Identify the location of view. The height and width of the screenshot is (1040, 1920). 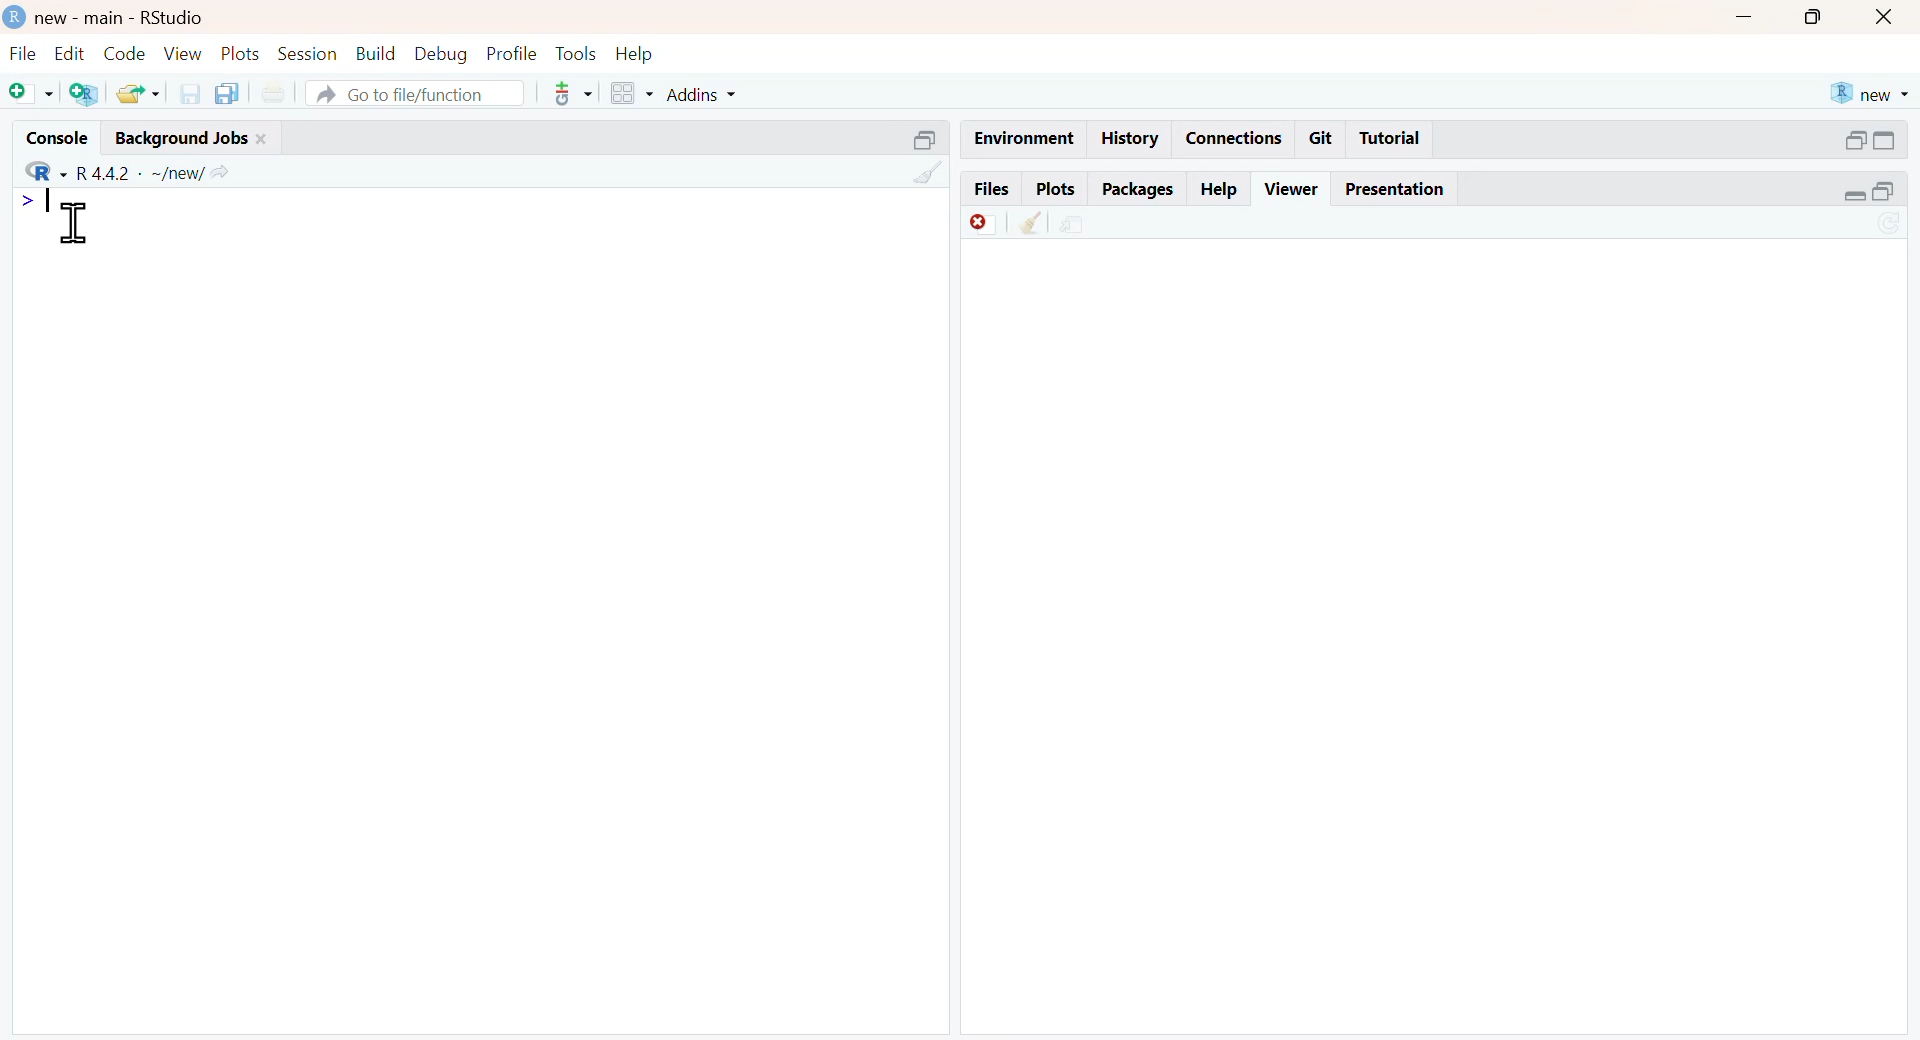
(184, 53).